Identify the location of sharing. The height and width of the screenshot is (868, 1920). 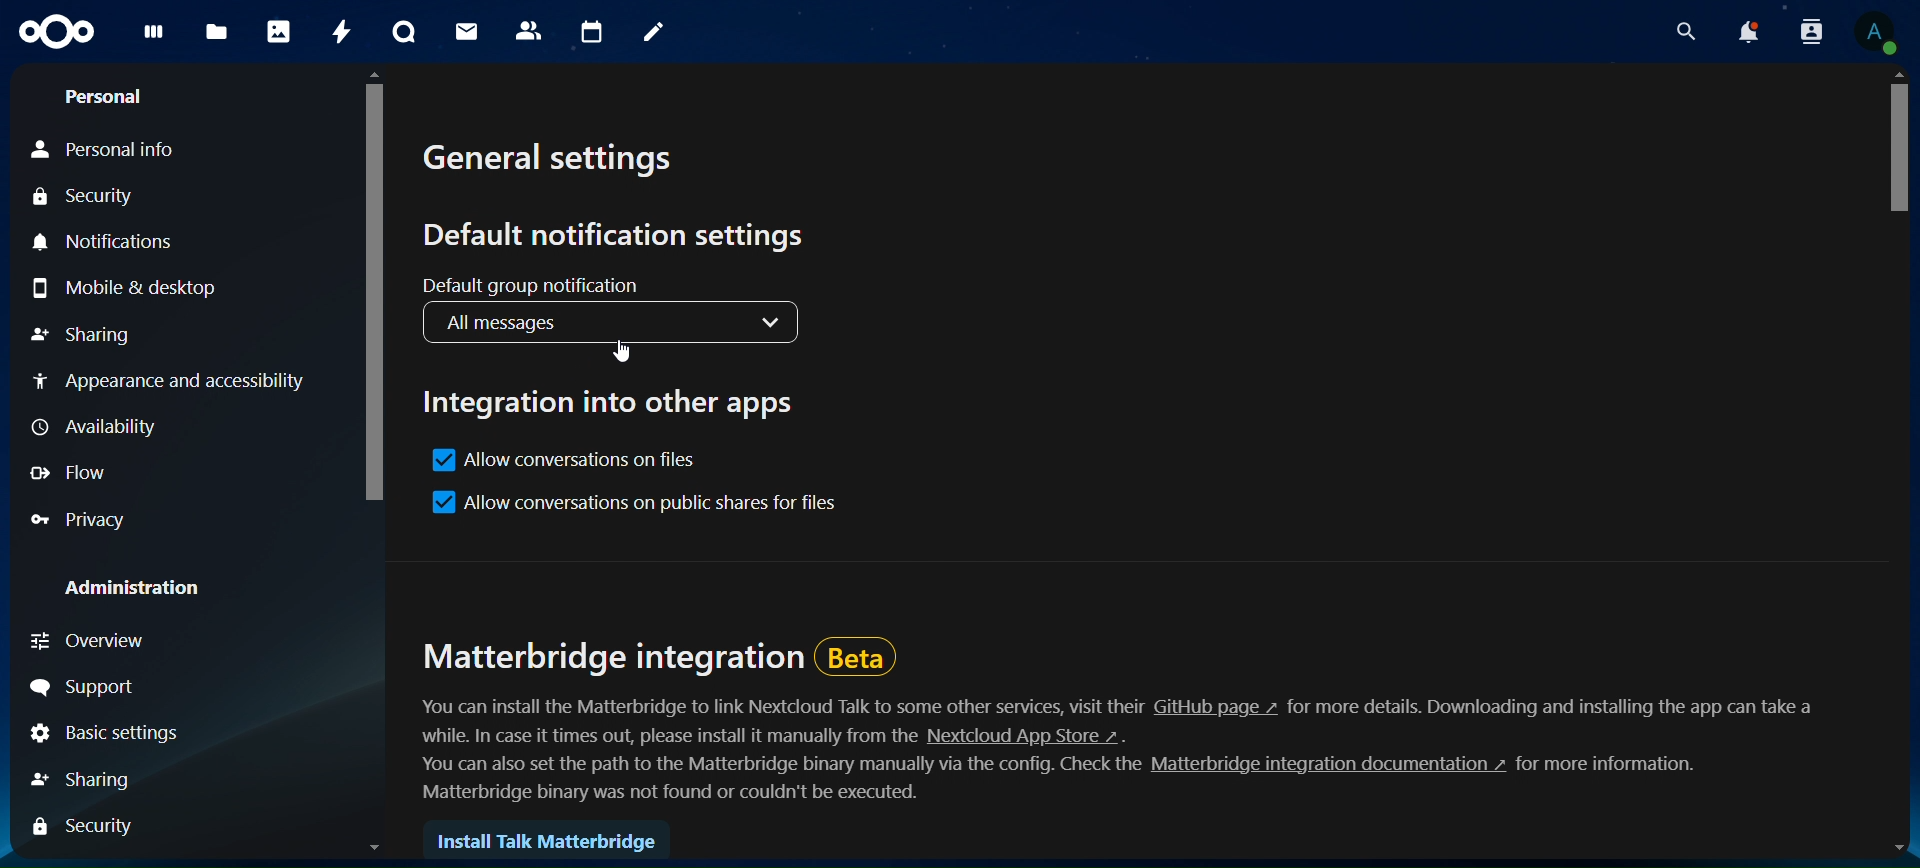
(89, 335).